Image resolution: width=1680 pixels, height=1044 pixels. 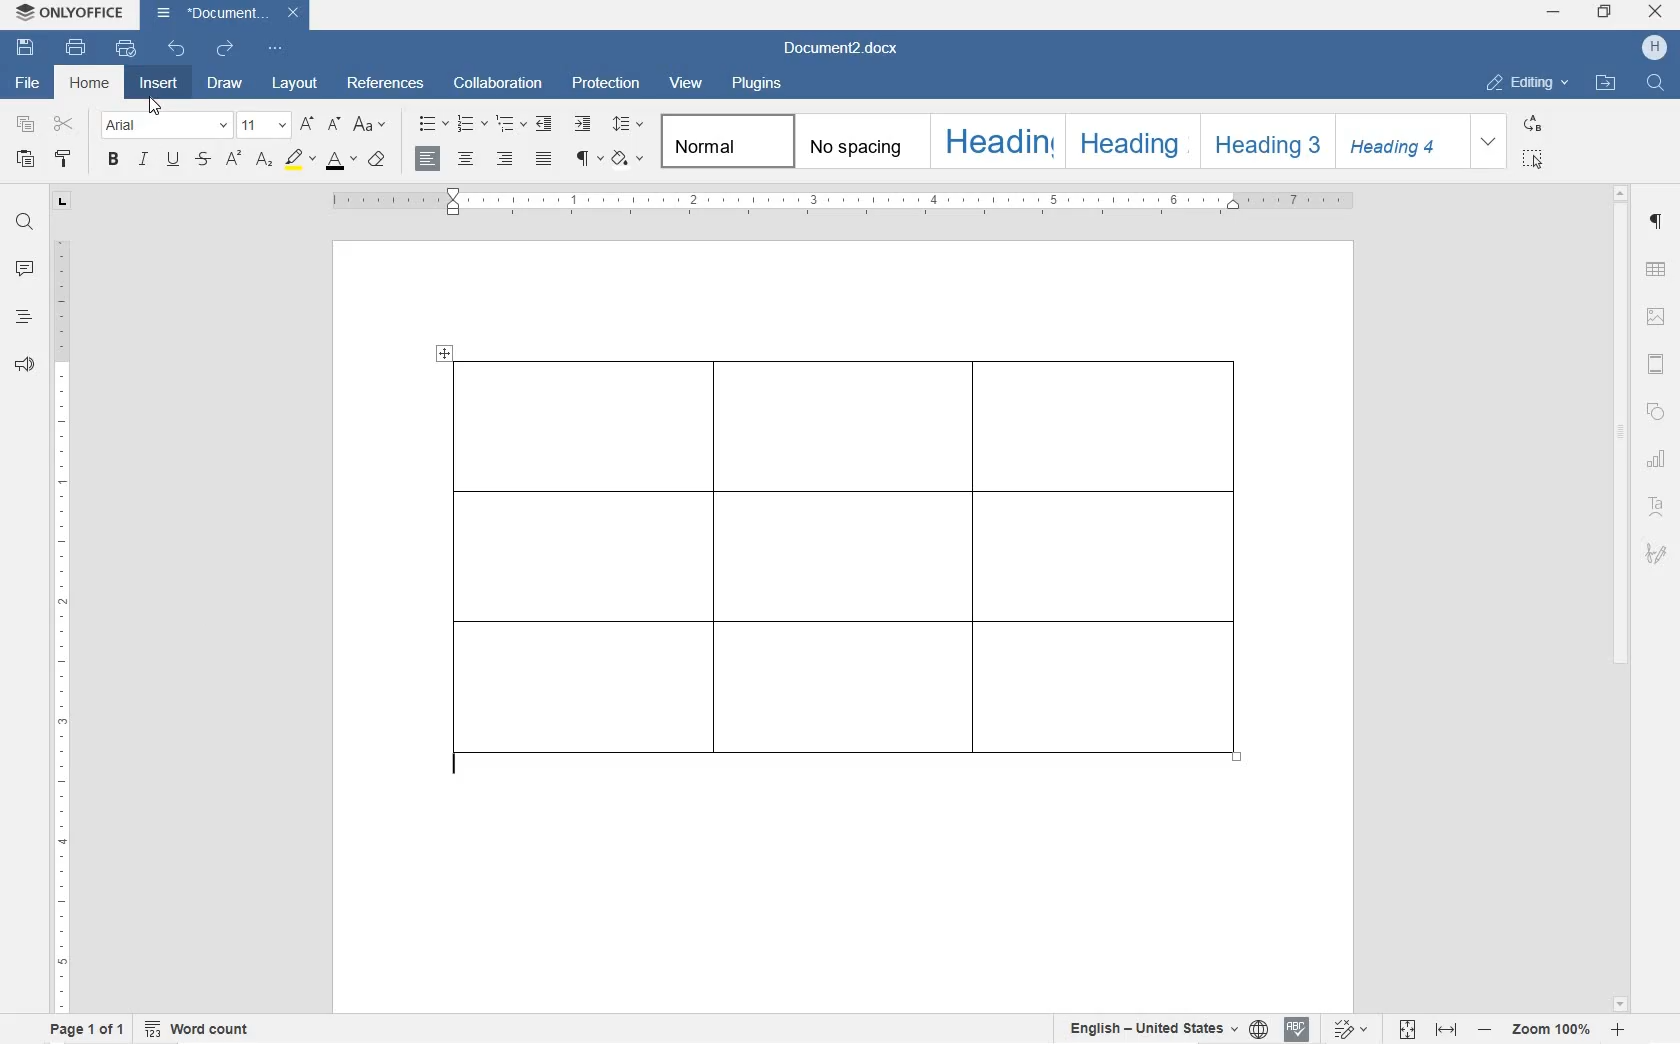 I want to click on minimize, so click(x=1553, y=12).